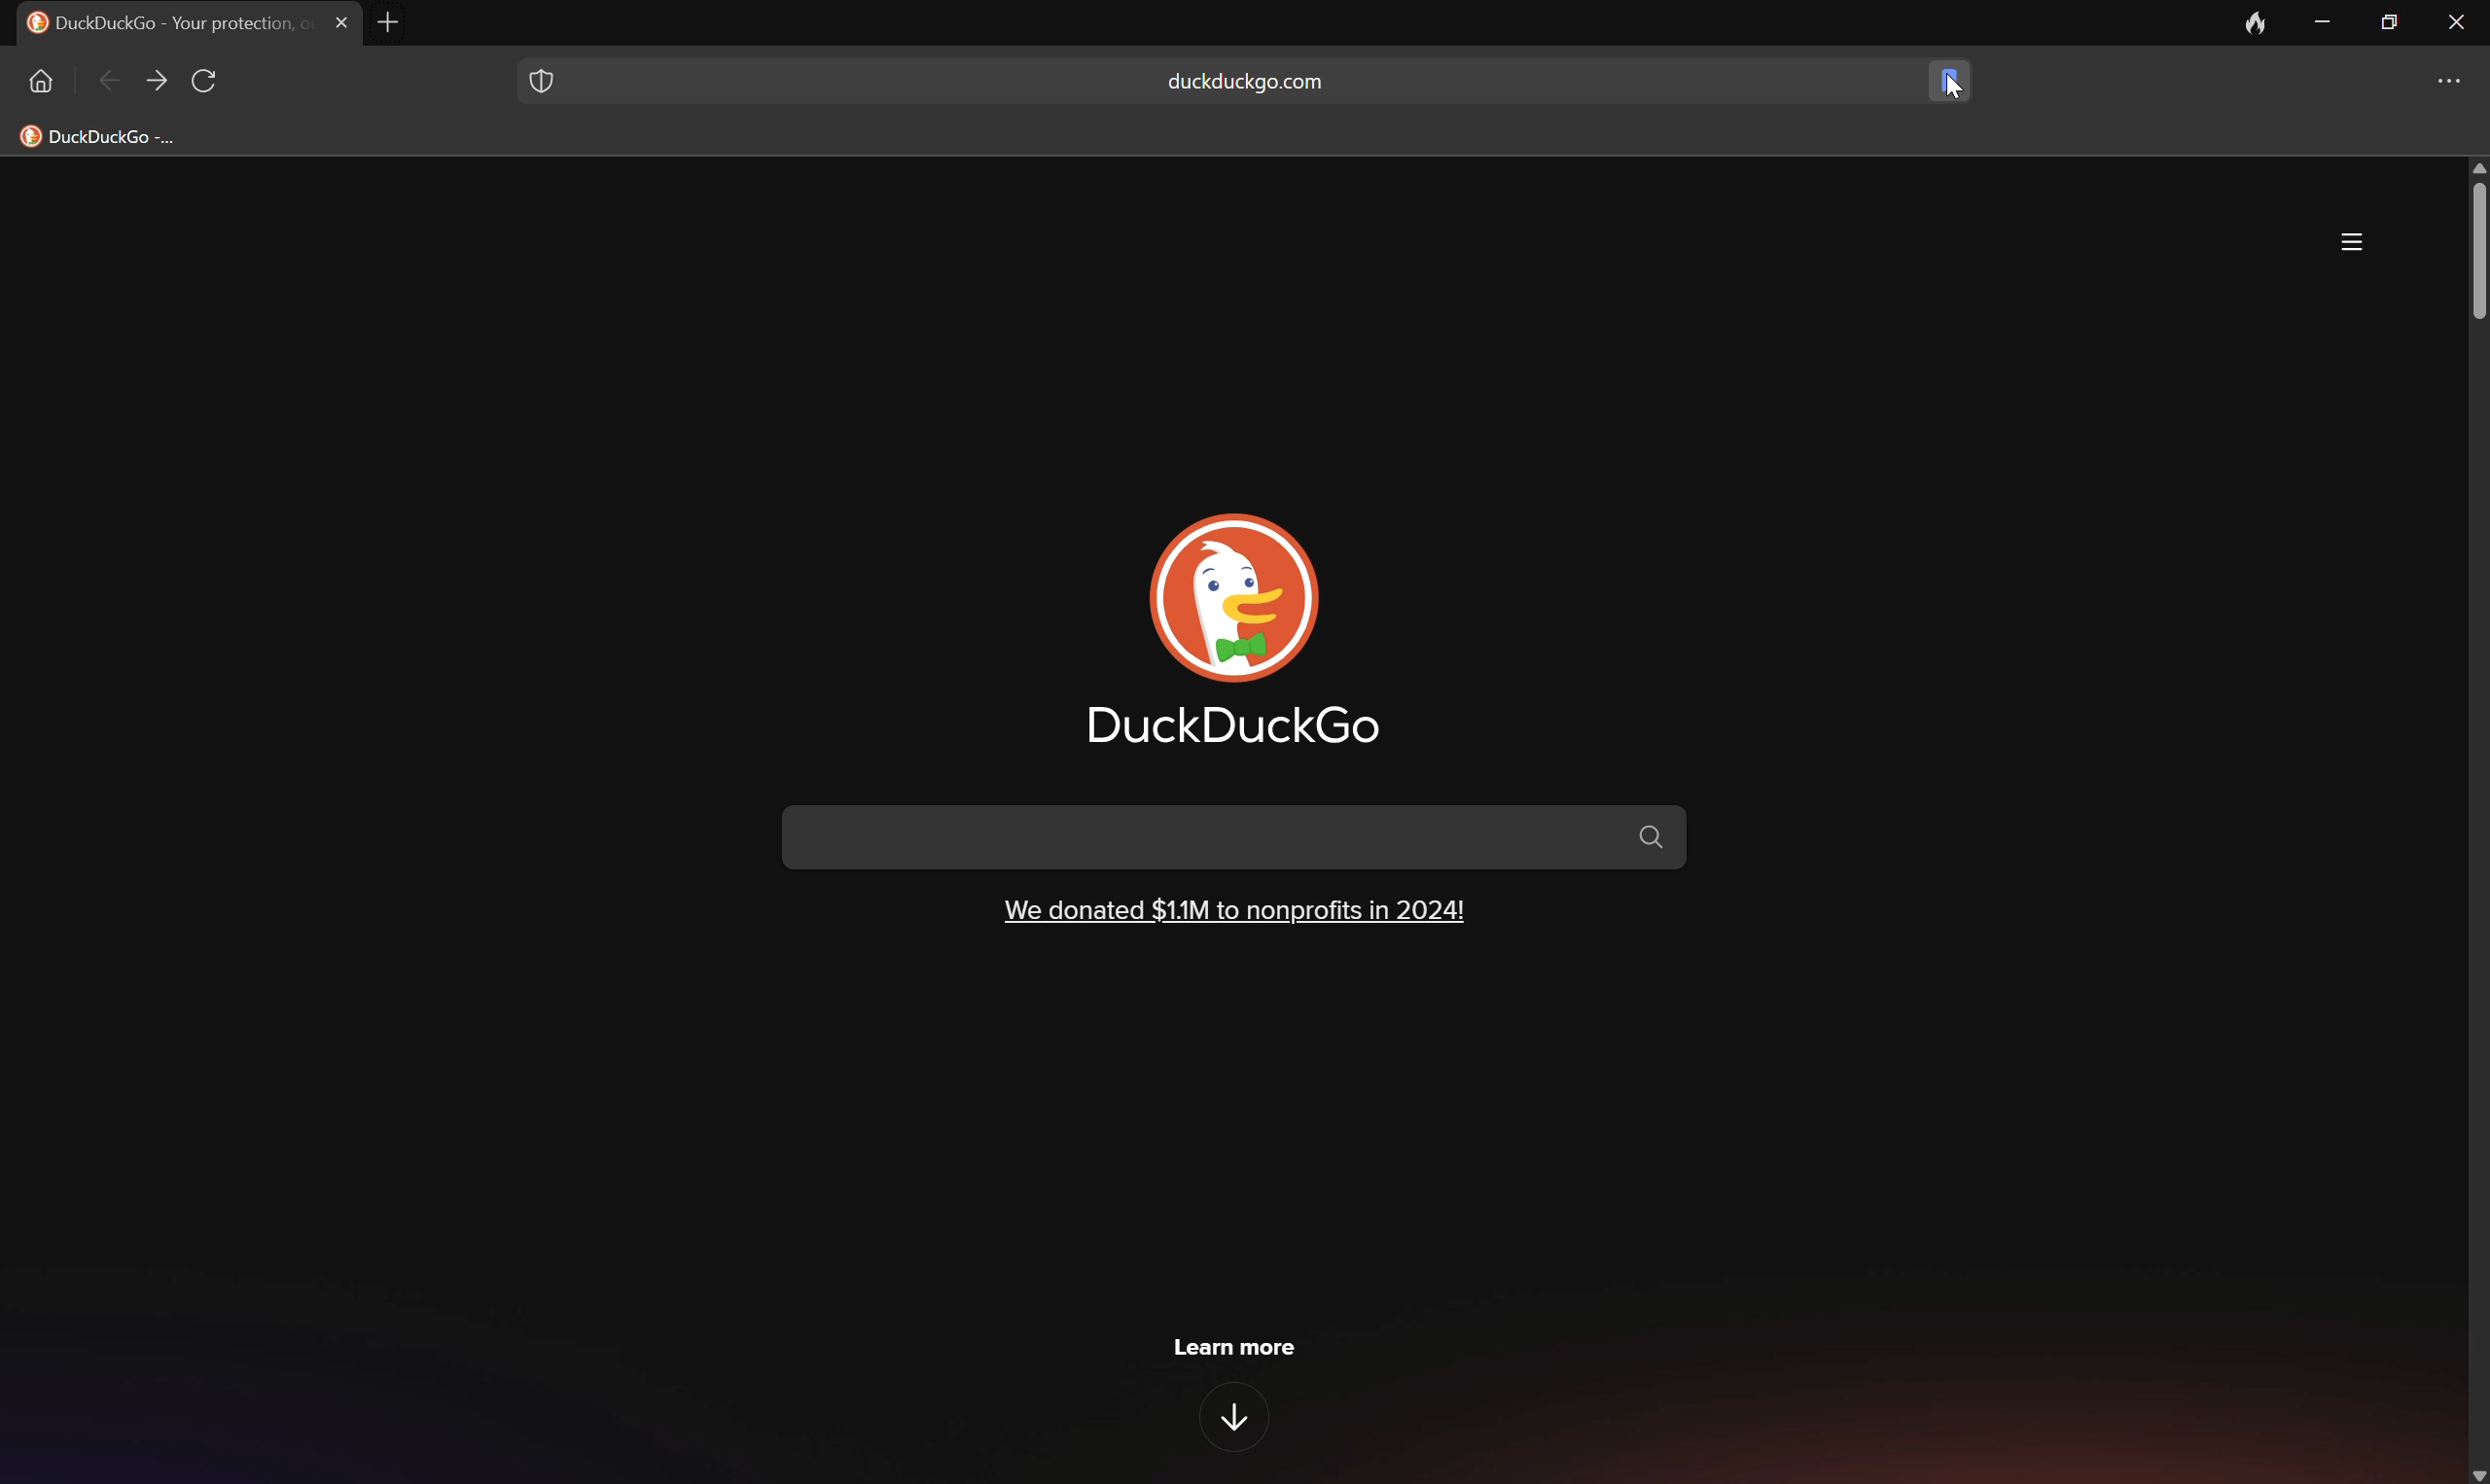 The height and width of the screenshot is (1484, 2490). Describe the element at coordinates (2458, 19) in the screenshot. I see `Close` at that location.